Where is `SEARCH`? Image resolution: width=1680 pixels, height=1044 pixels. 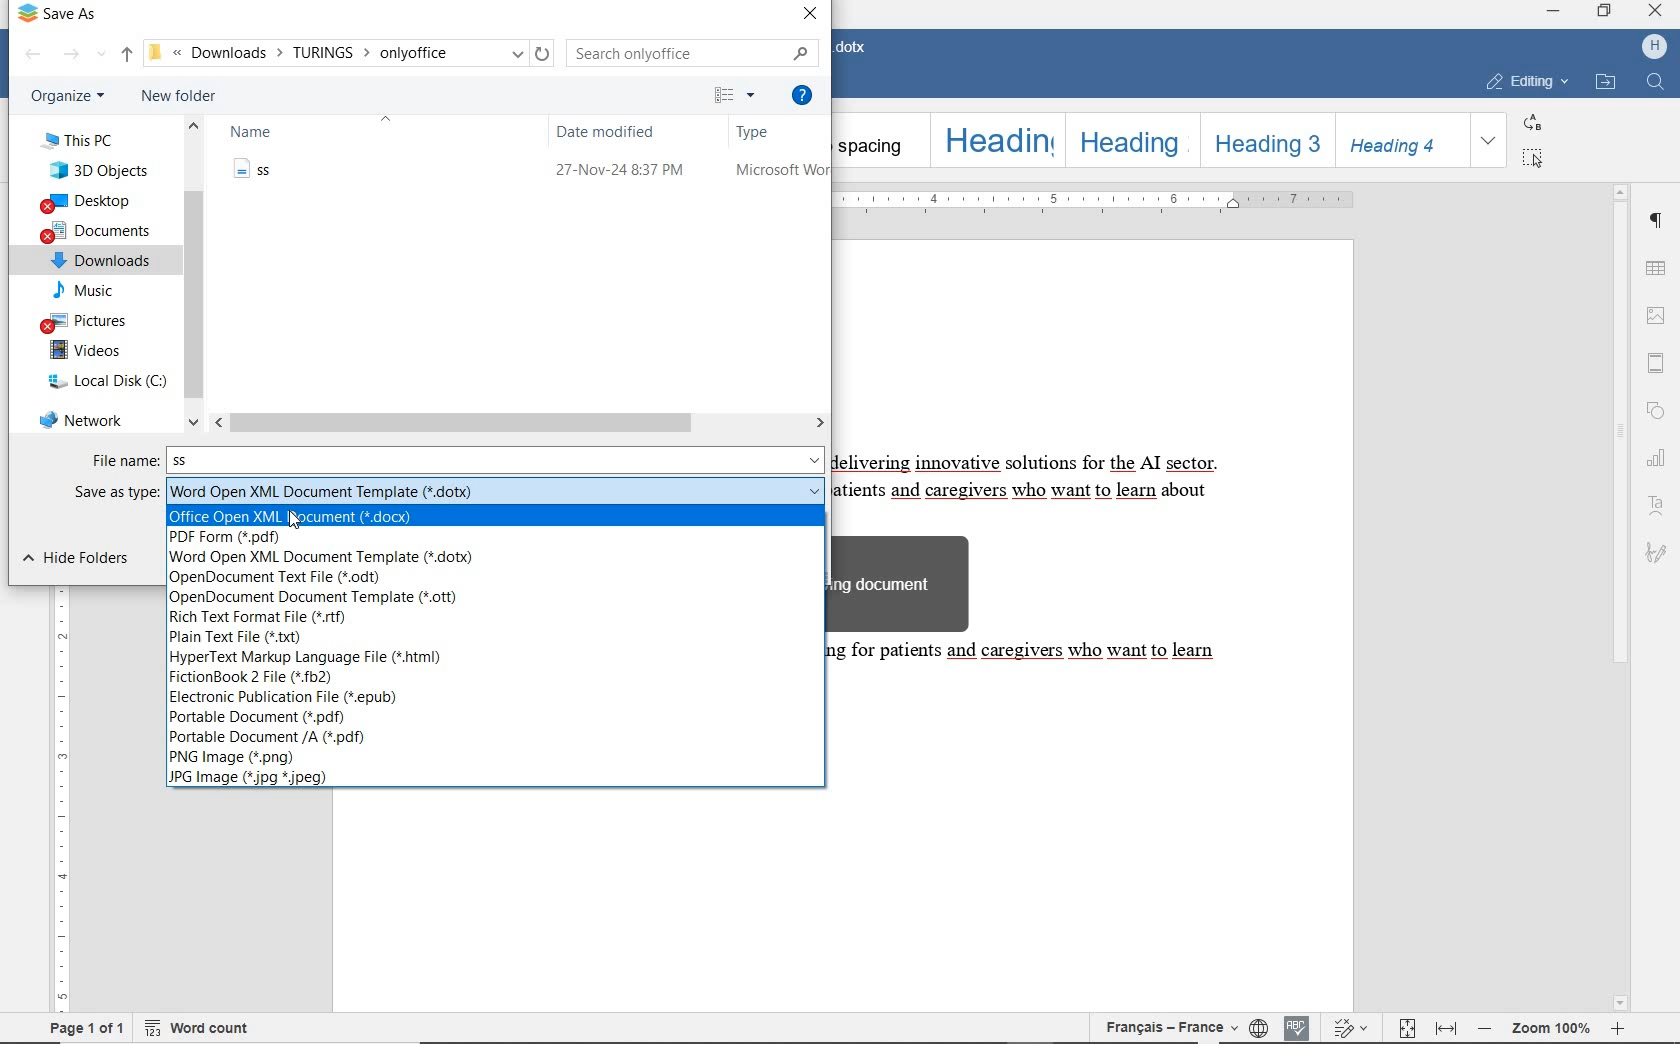
SEARCH is located at coordinates (692, 51).